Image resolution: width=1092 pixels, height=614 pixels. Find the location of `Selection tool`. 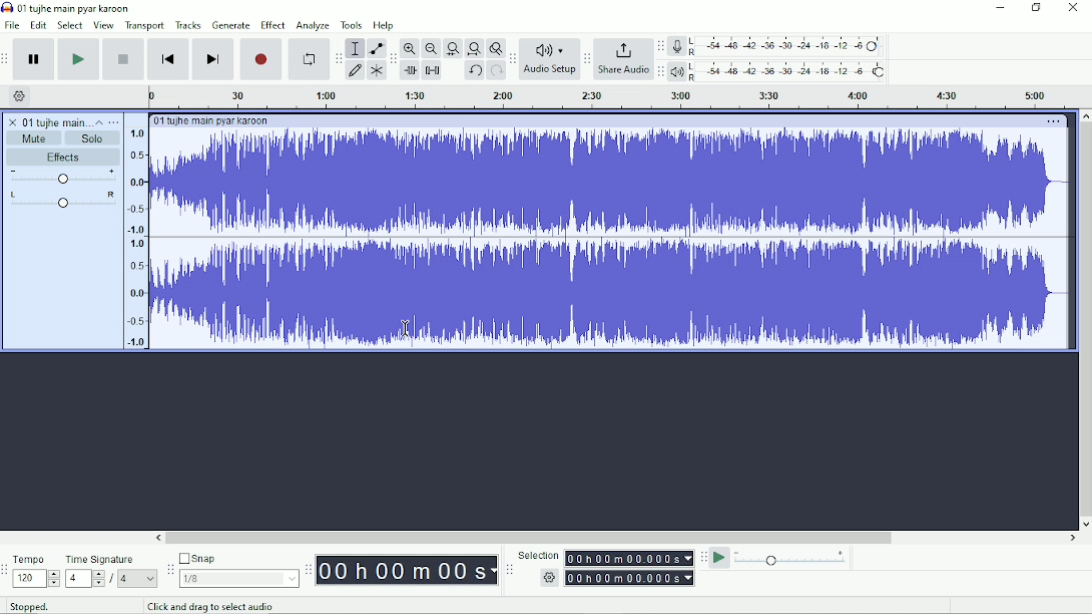

Selection tool is located at coordinates (355, 49).